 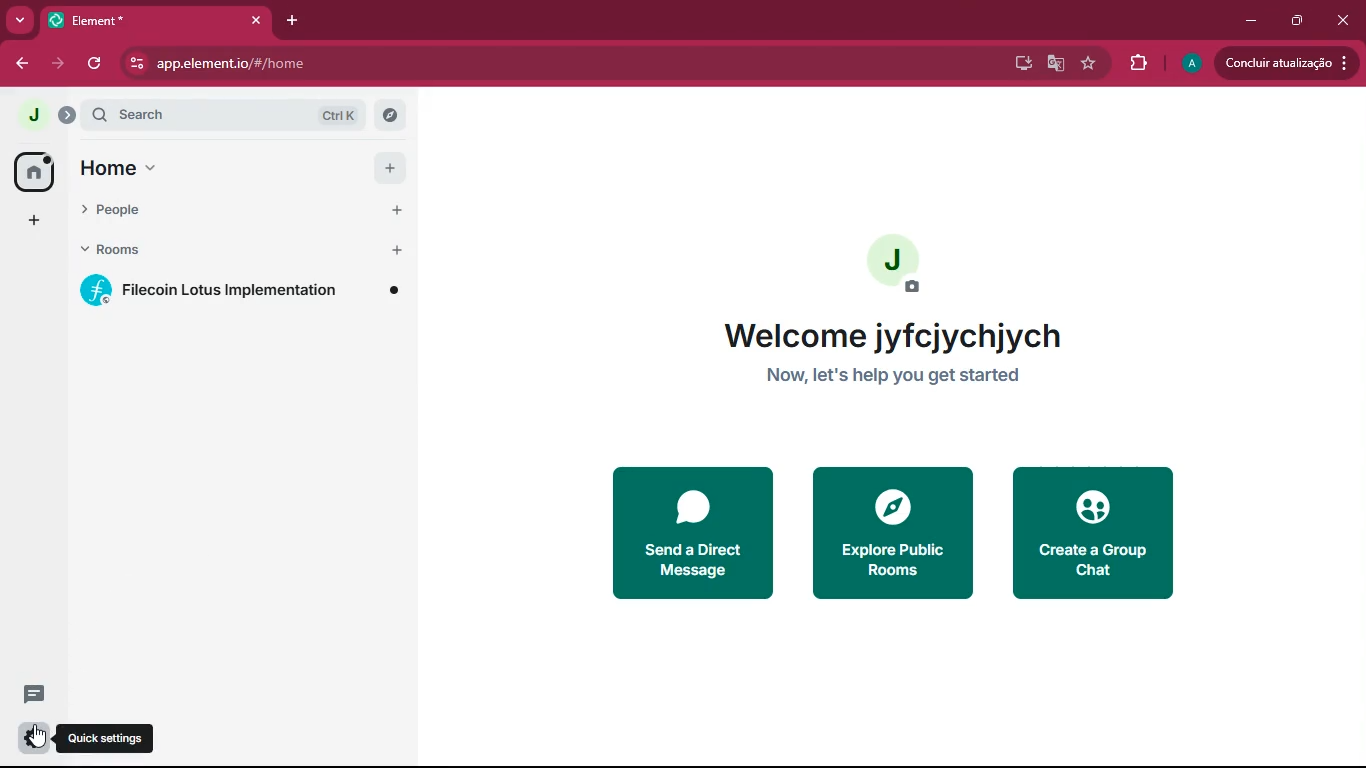 I want to click on refresh, so click(x=92, y=64).